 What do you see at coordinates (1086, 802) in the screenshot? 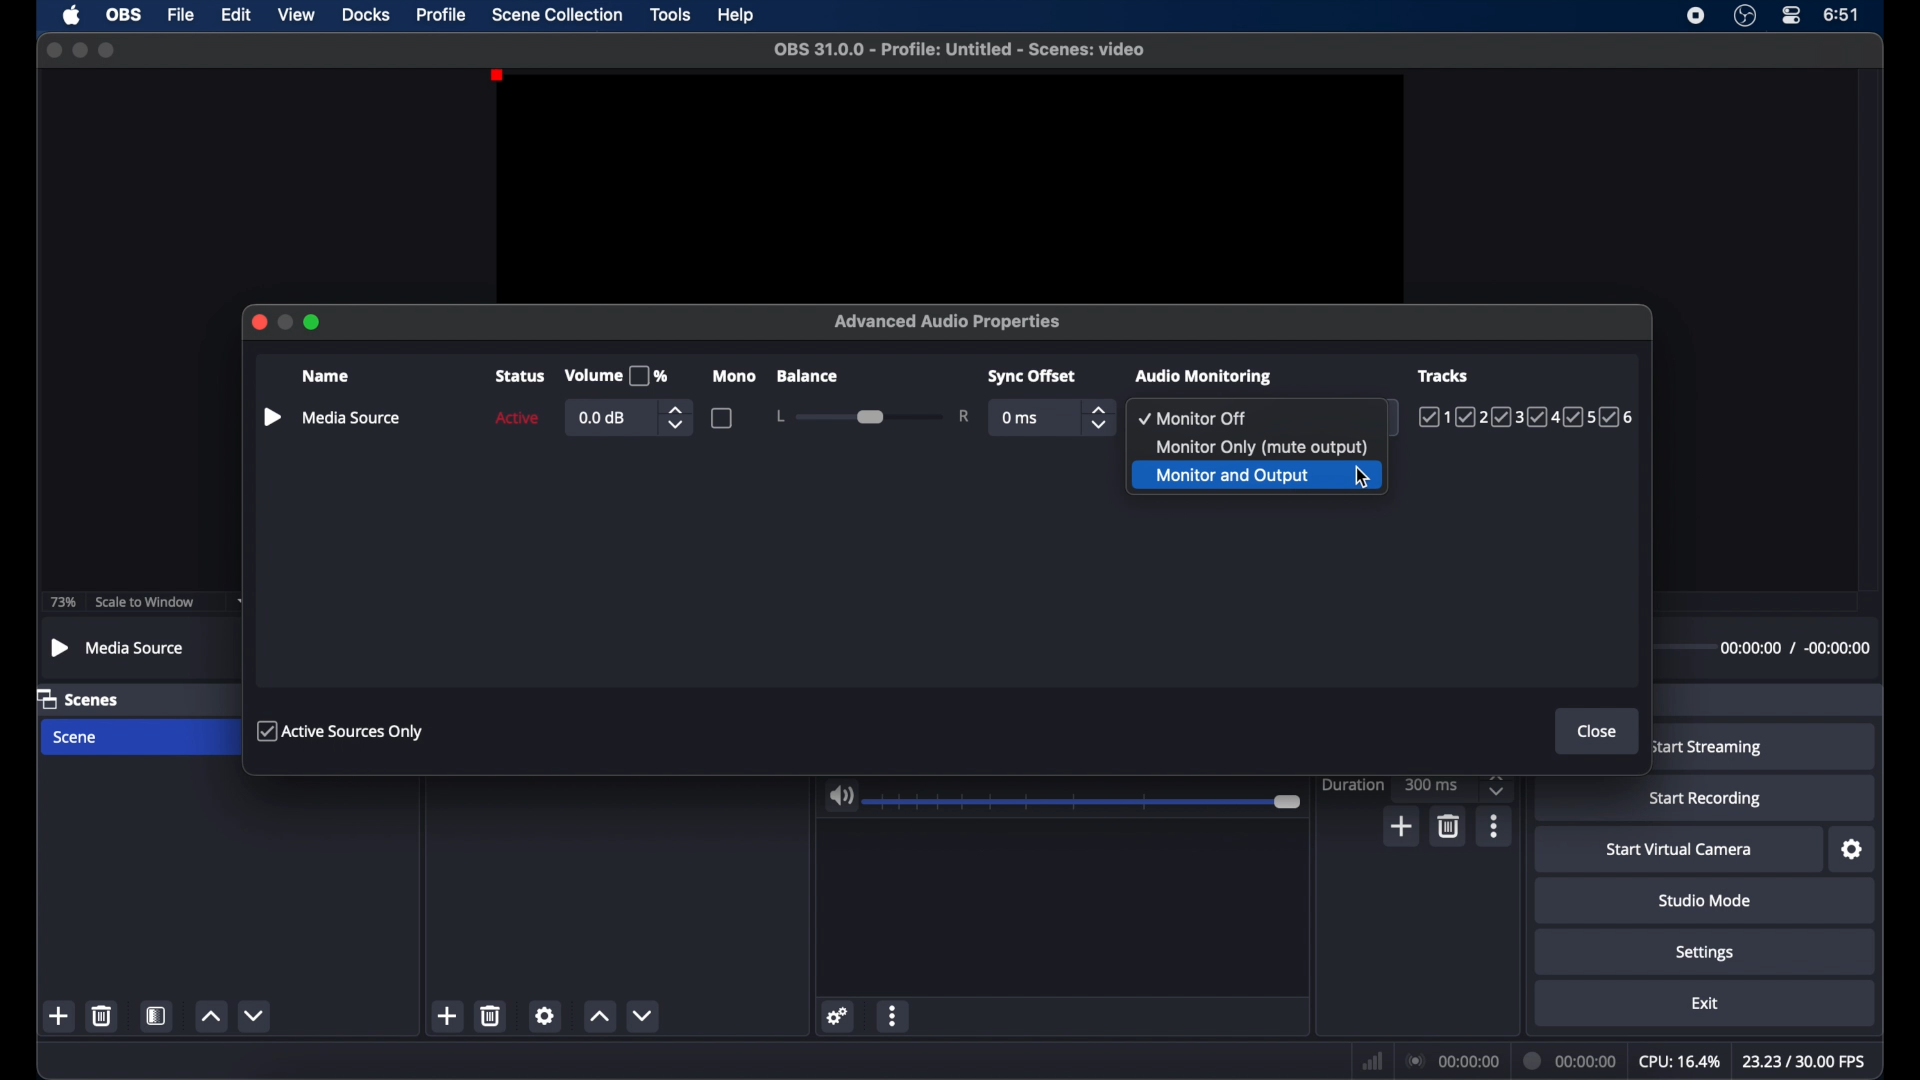
I see `slider` at bounding box center [1086, 802].